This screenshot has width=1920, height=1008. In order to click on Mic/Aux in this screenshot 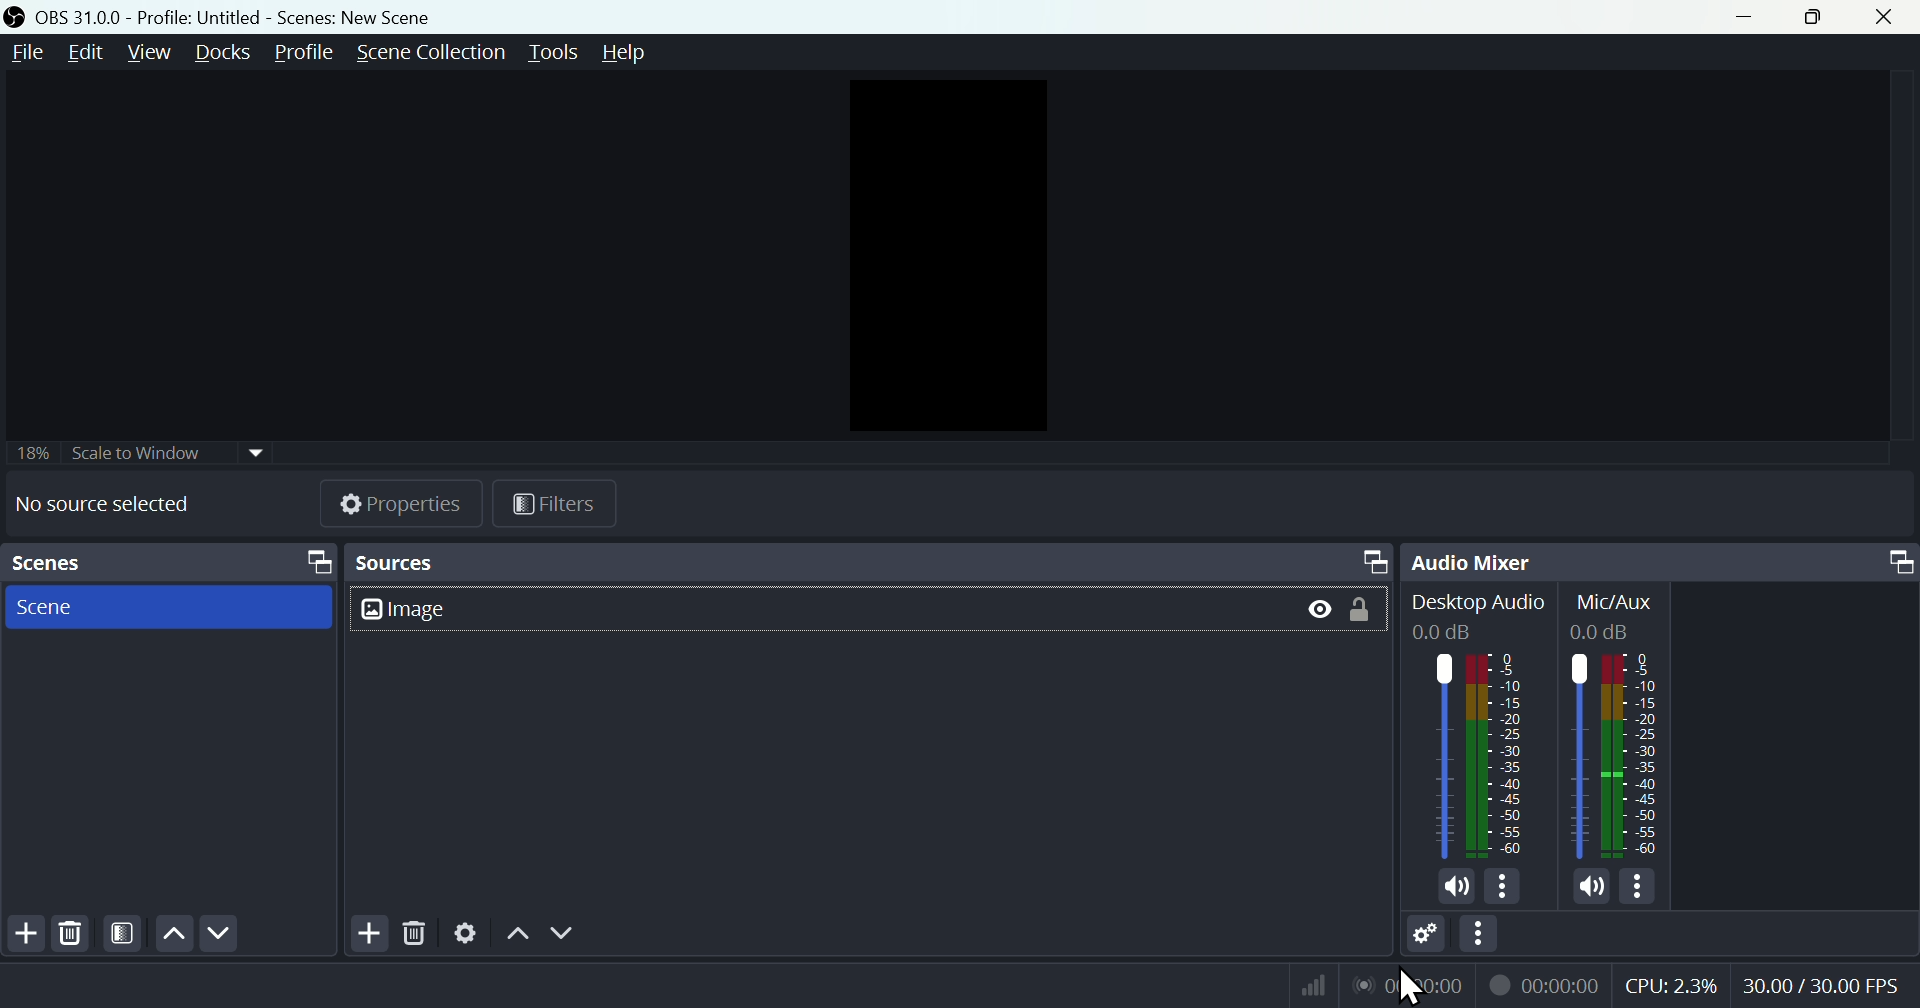, I will do `click(1612, 611)`.